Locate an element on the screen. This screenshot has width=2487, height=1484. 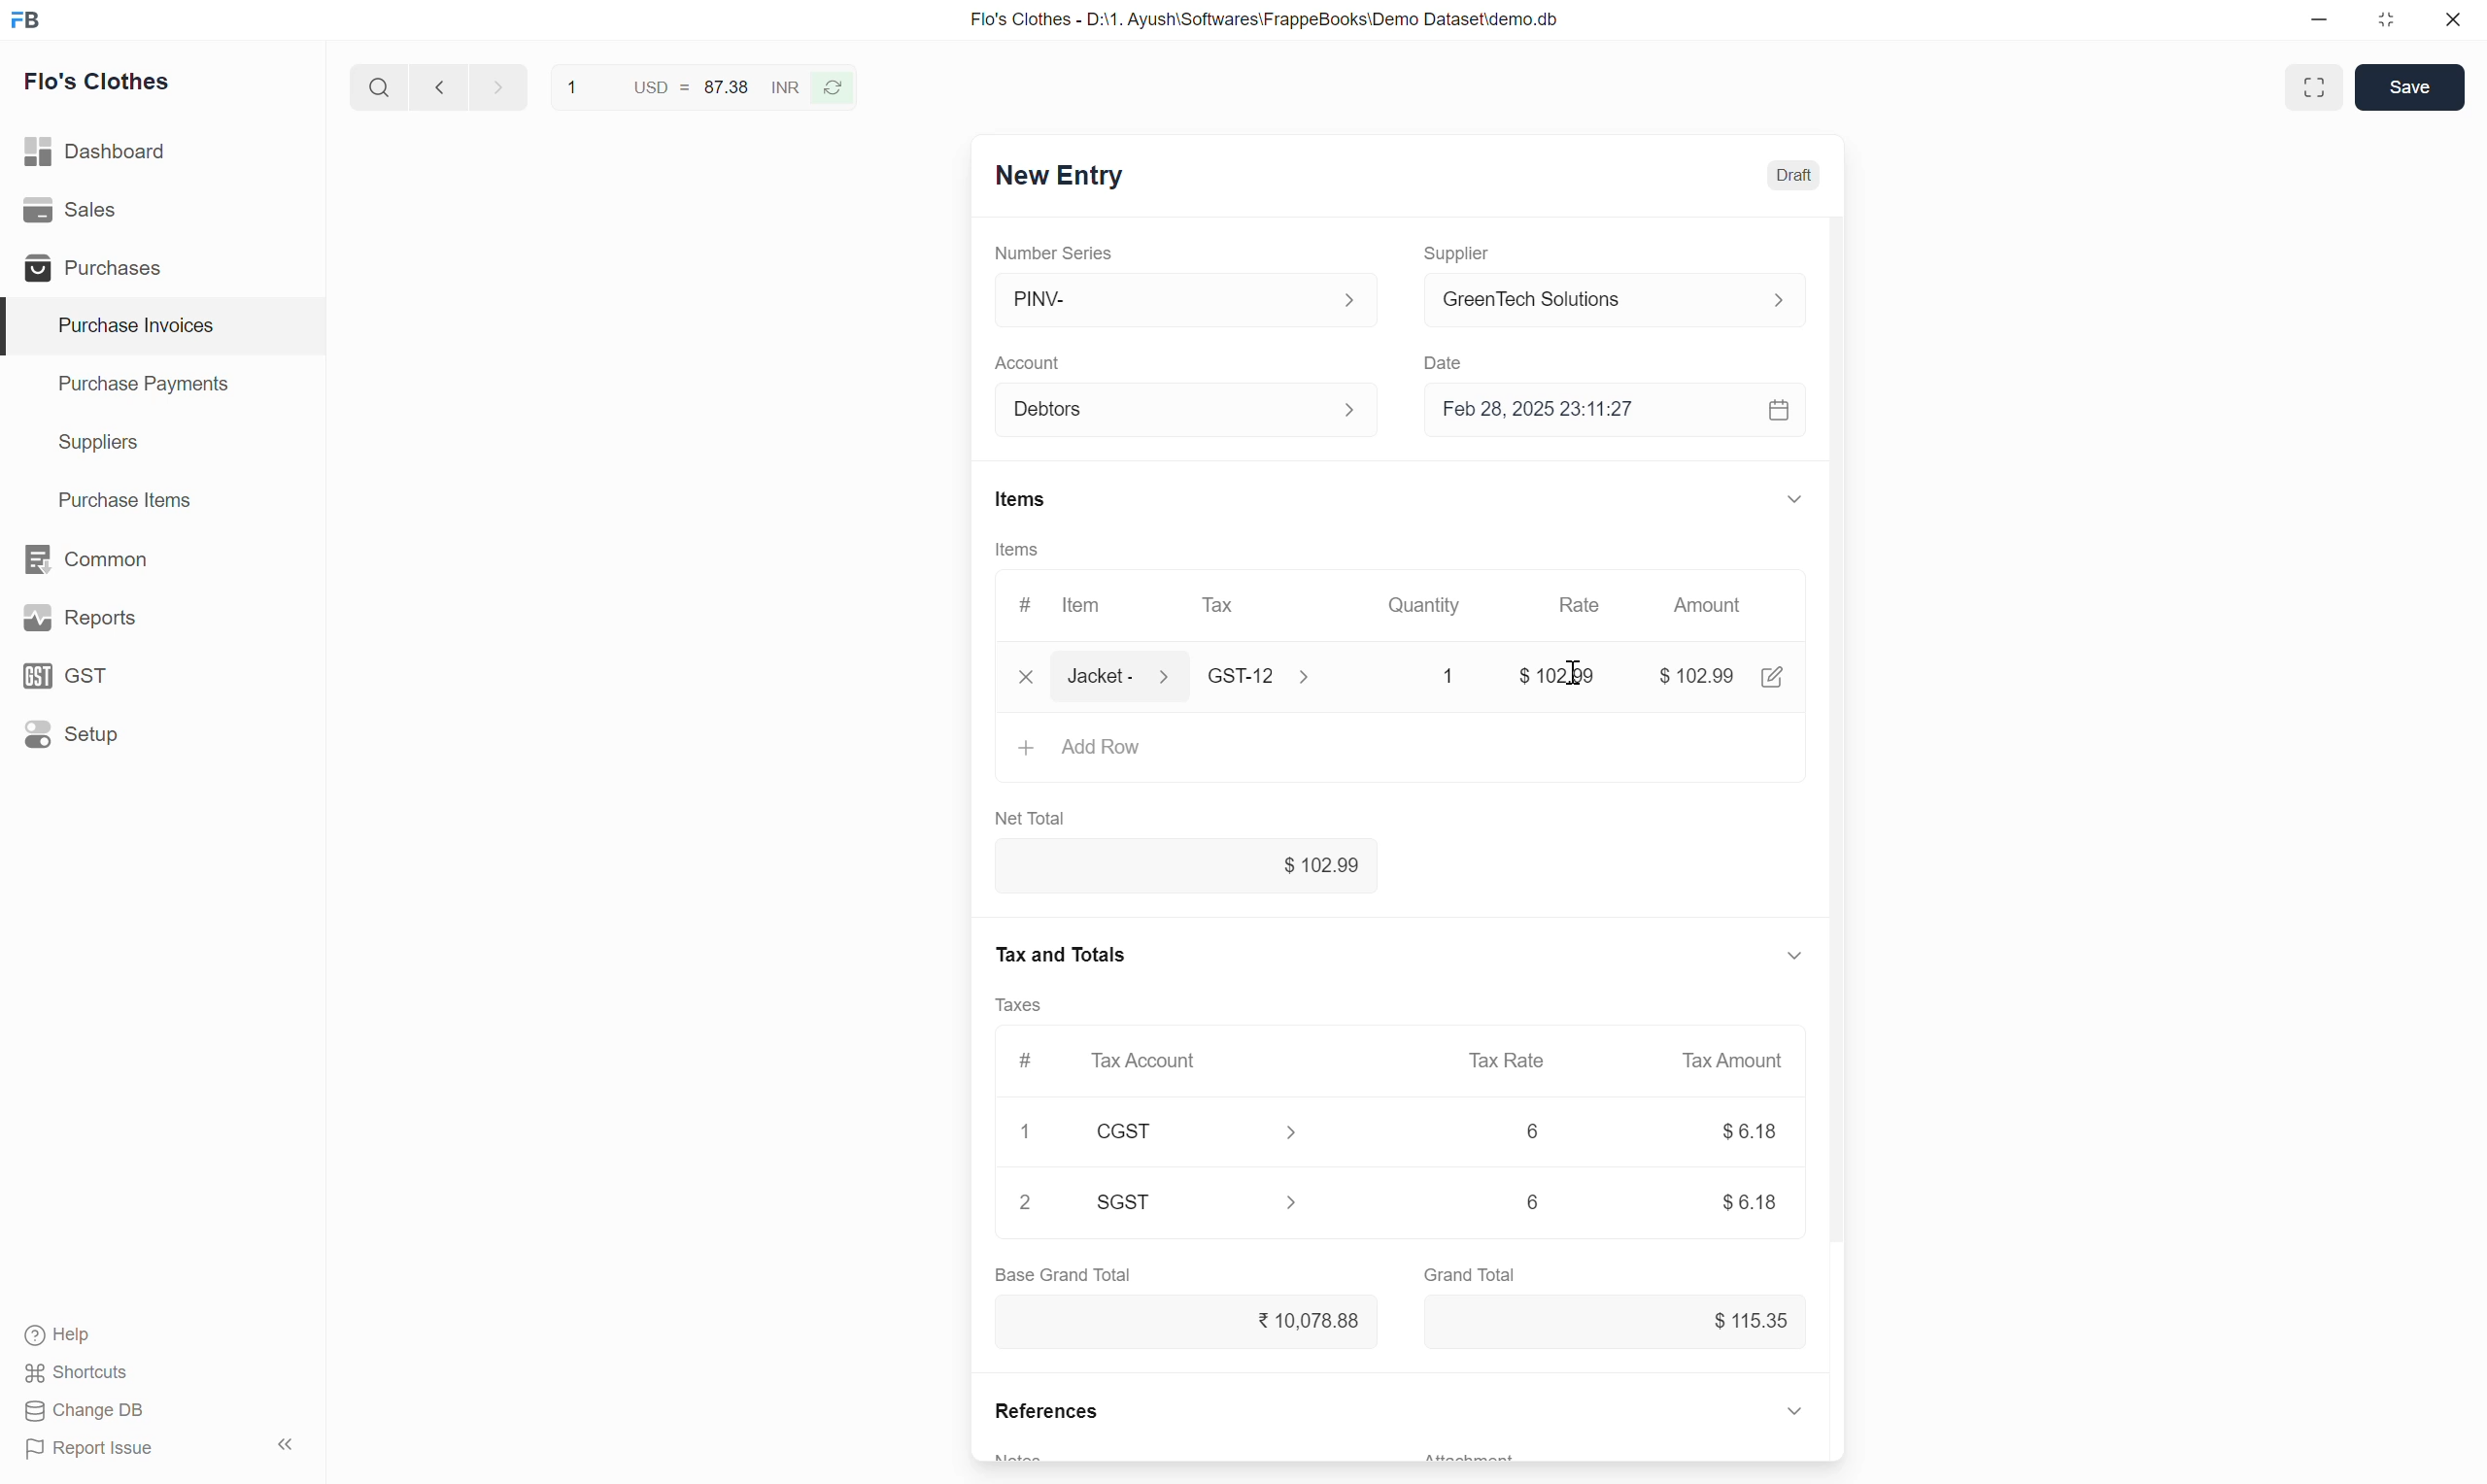
1 is located at coordinates (1431, 676).